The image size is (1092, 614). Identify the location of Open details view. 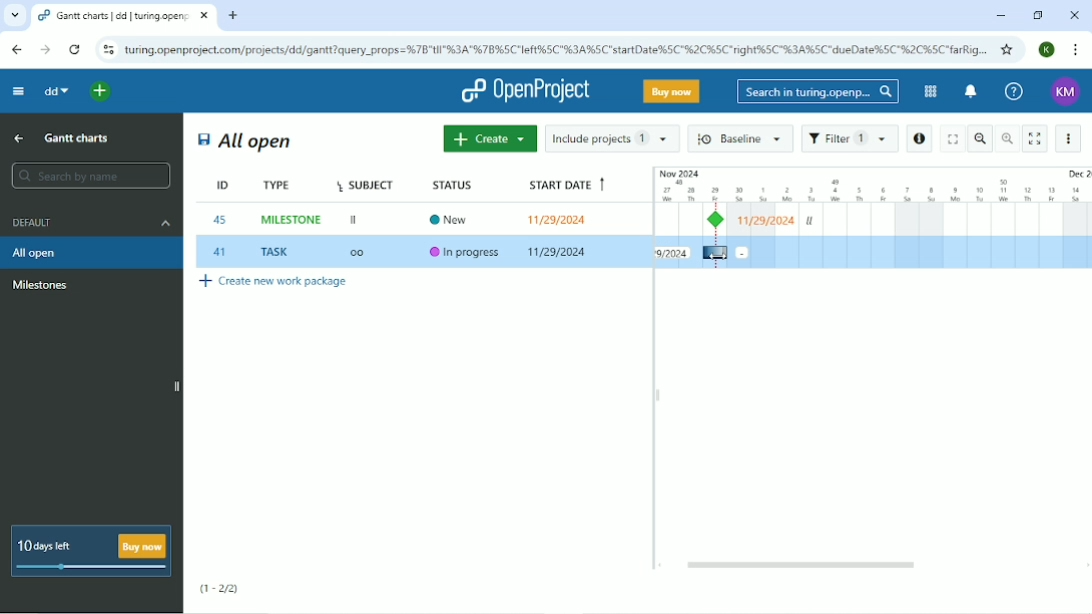
(919, 139).